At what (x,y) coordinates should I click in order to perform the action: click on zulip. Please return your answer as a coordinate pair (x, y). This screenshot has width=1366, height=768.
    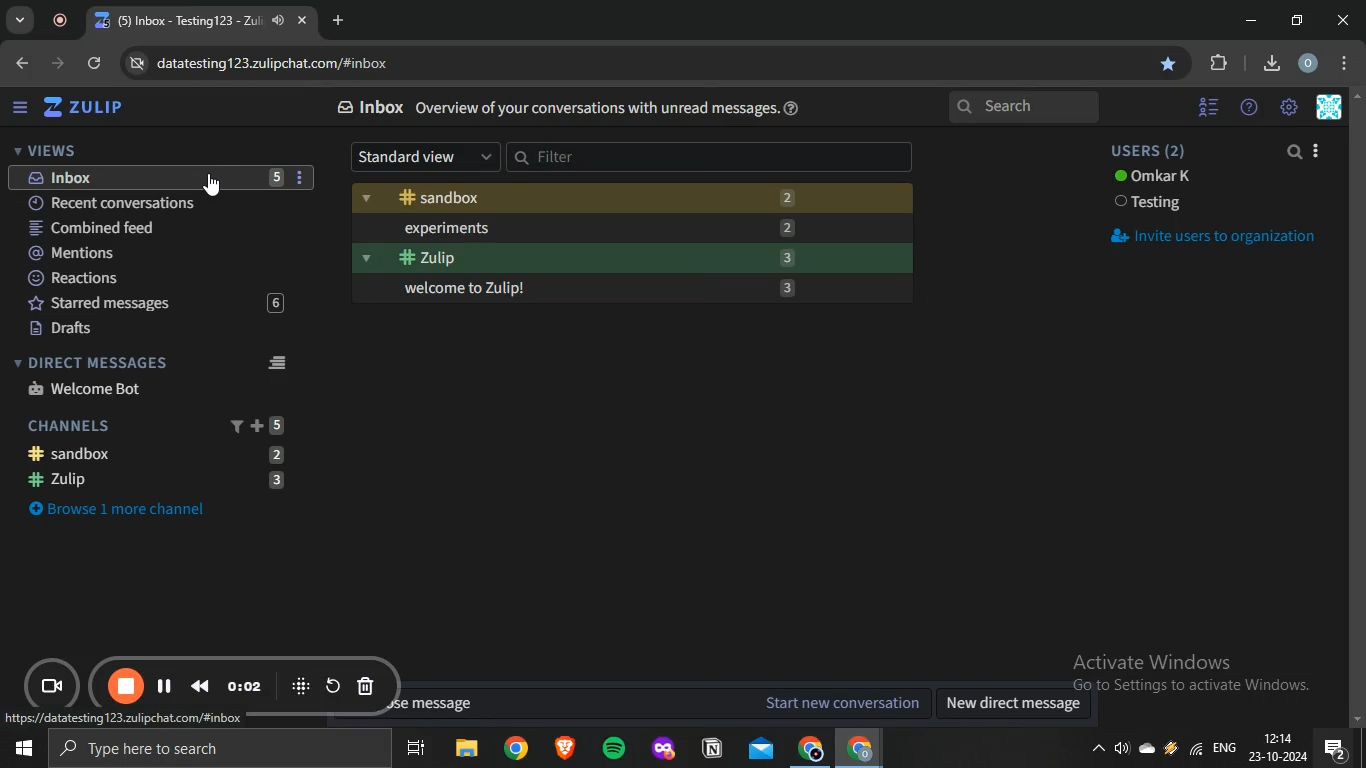
    Looking at the image, I should click on (629, 257).